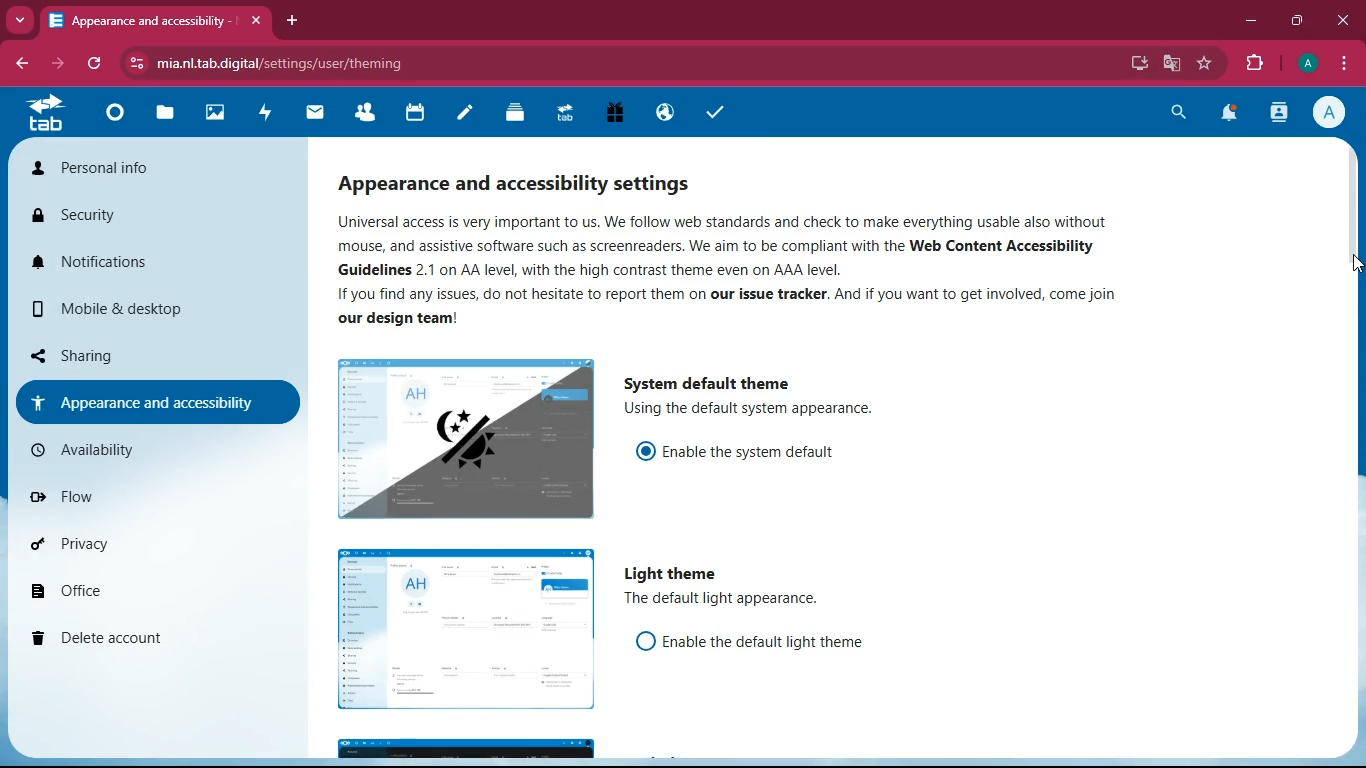  I want to click on mia.nltab.digital/settings/user/theming, so click(266, 60).